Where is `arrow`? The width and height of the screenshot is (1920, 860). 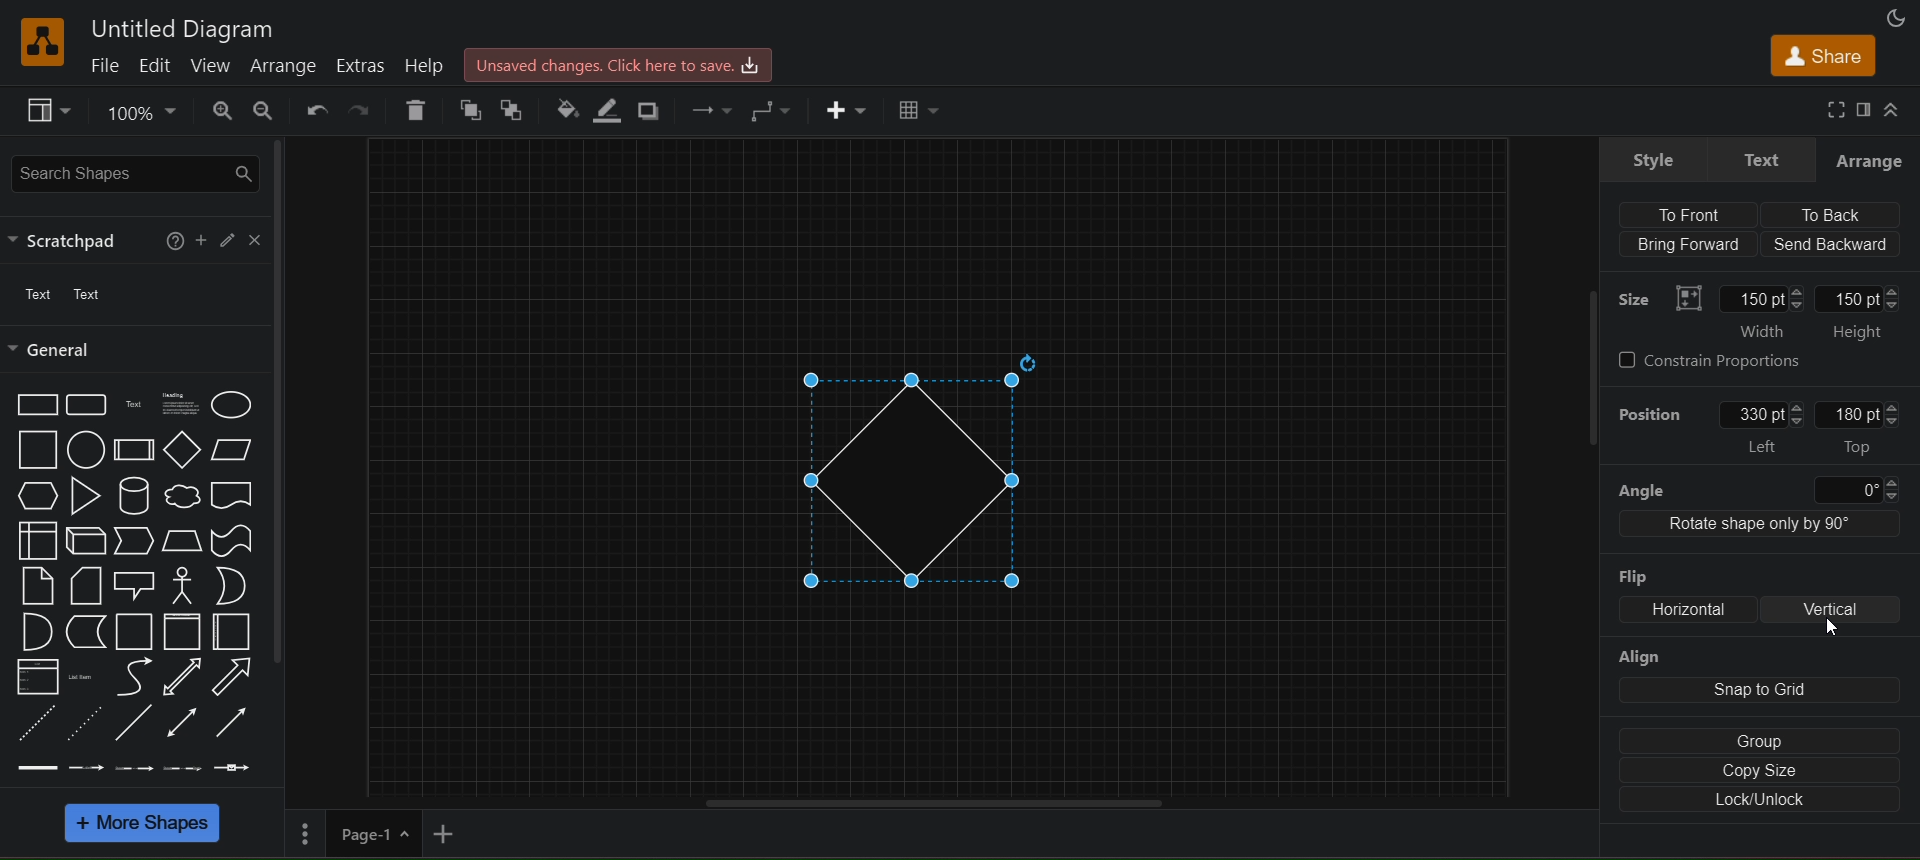 arrow is located at coordinates (236, 677).